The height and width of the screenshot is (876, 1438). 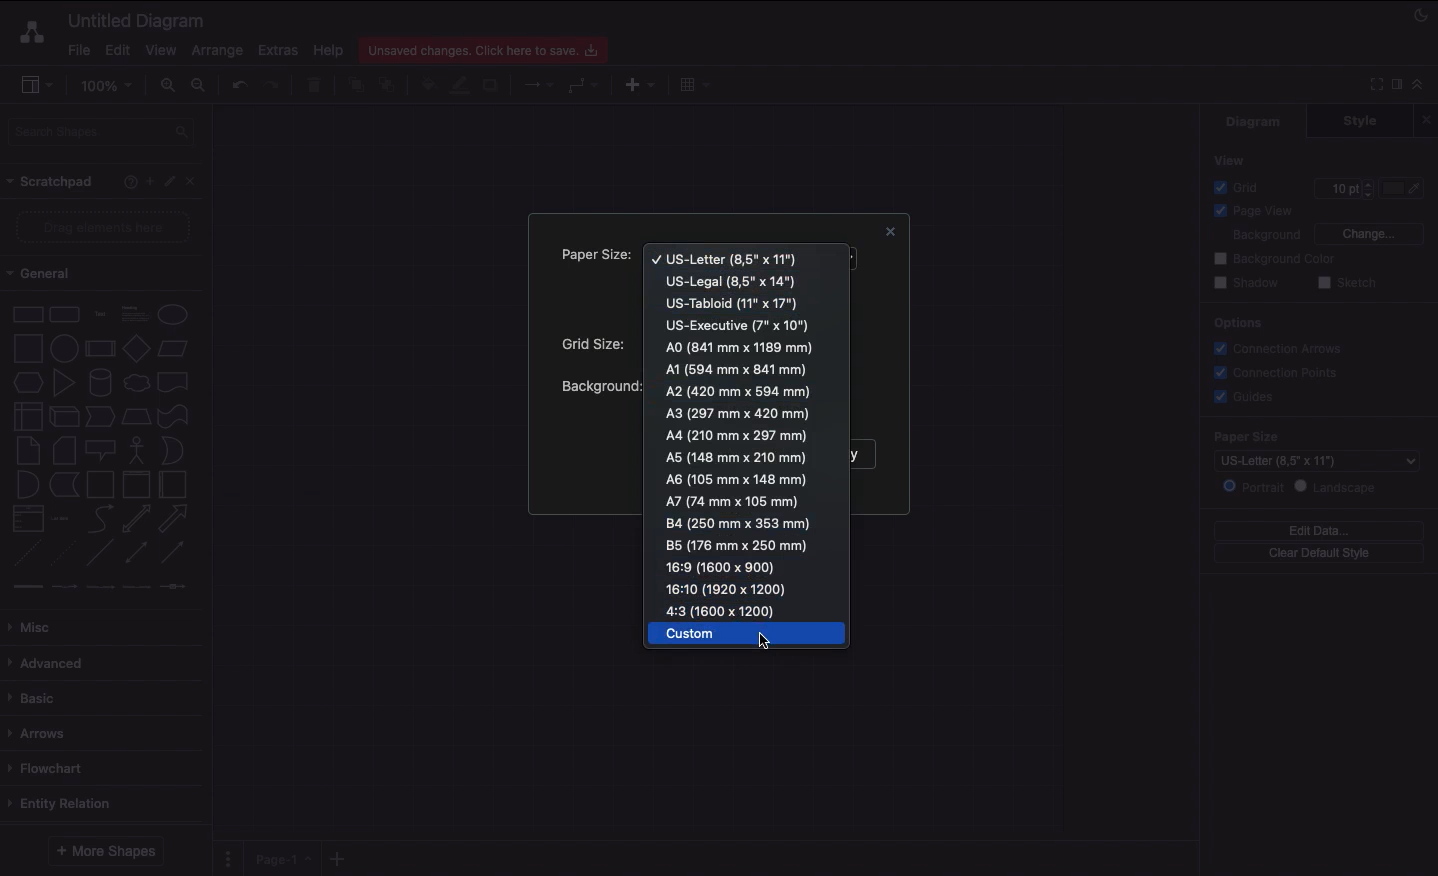 What do you see at coordinates (137, 20) in the screenshot?
I see `Untitled diagram` at bounding box center [137, 20].